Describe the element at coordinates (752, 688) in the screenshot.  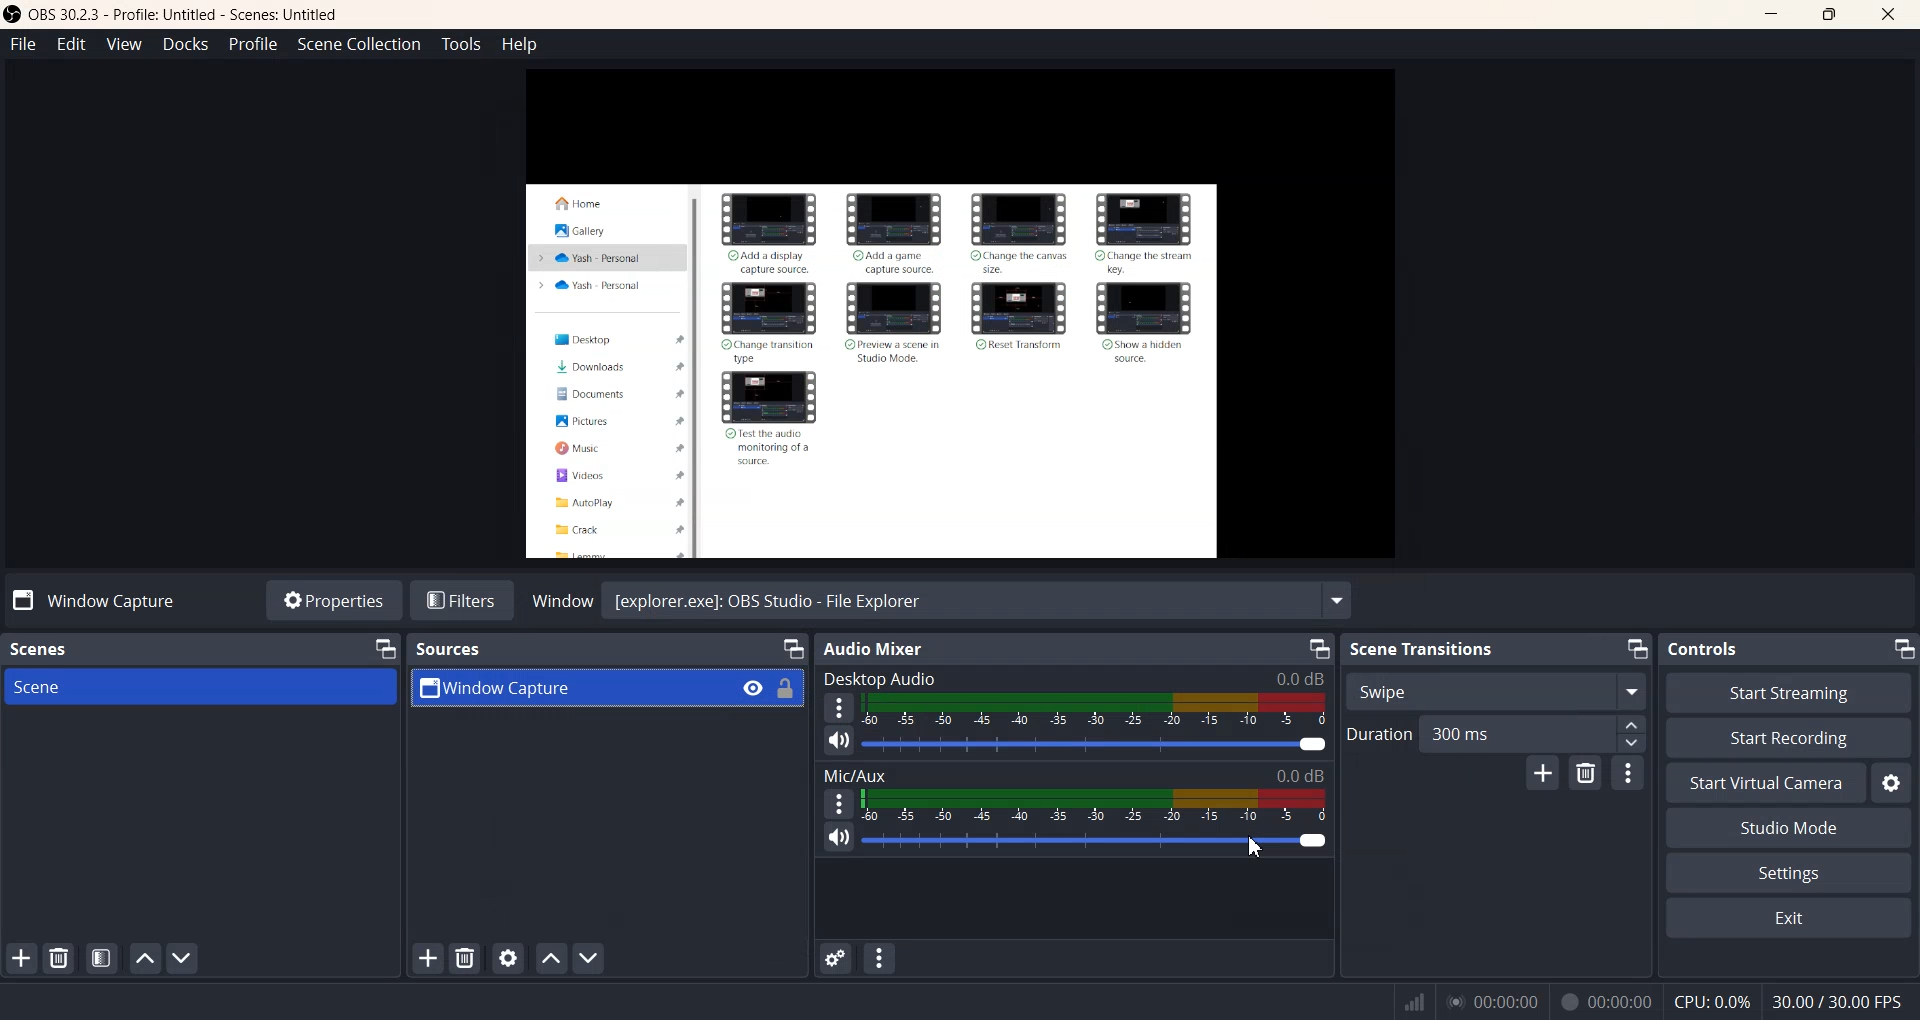
I see `Eye` at that location.